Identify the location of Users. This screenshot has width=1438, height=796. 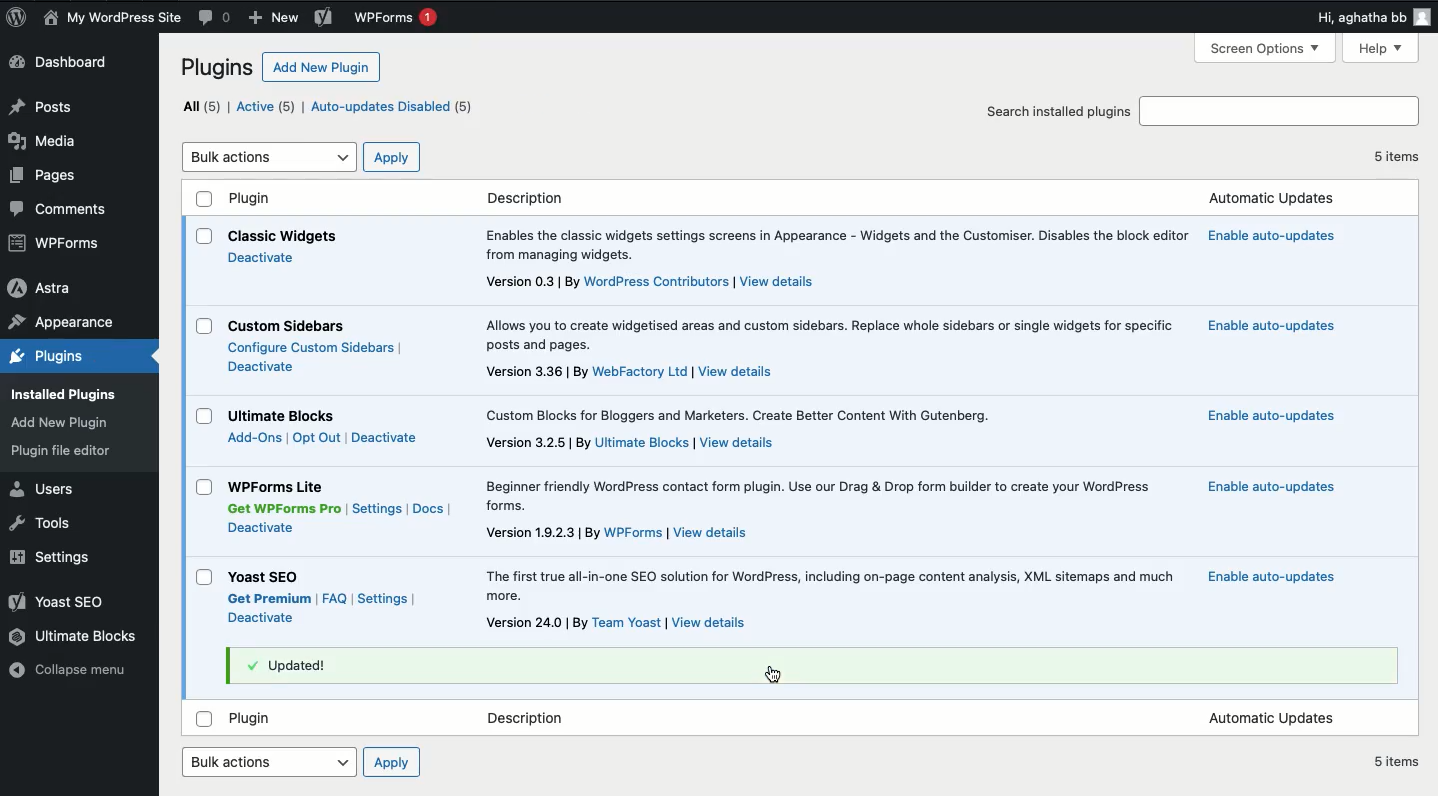
(47, 490).